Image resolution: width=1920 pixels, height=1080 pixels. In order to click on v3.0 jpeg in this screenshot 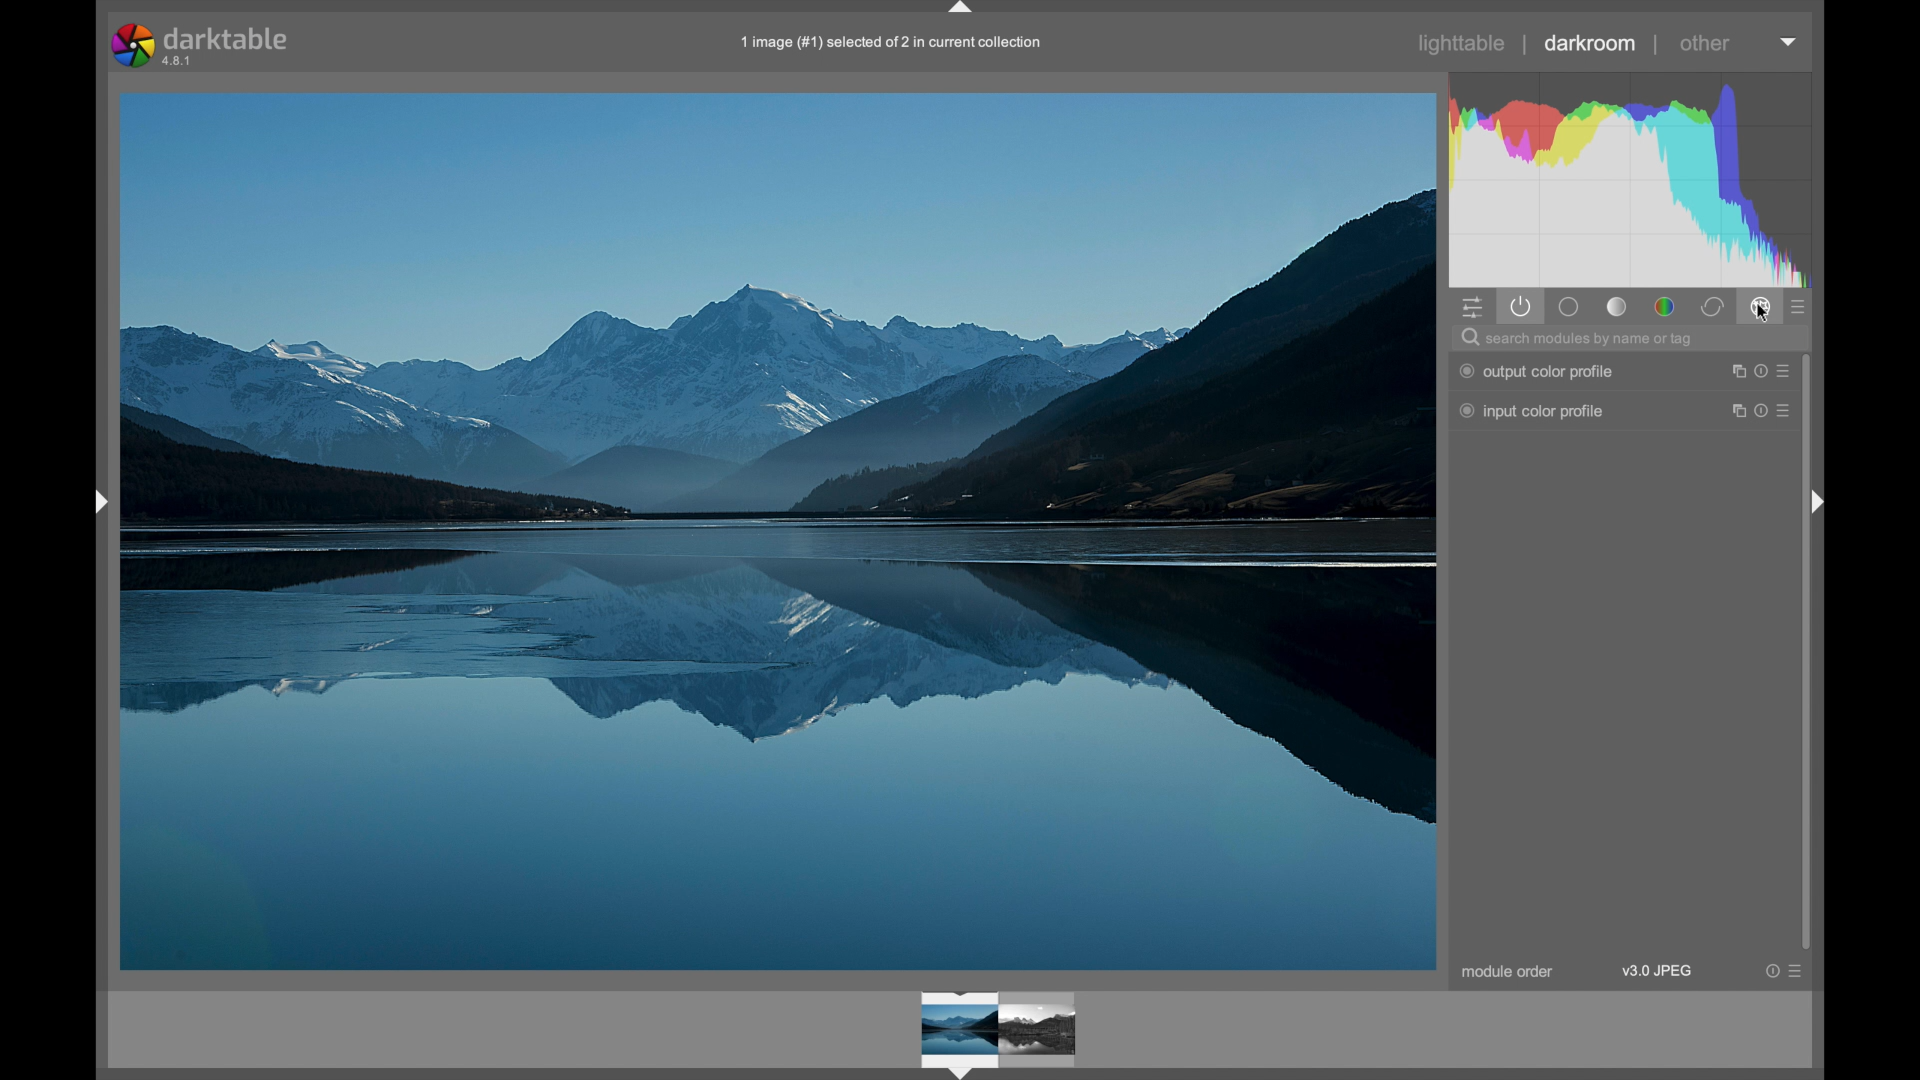, I will do `click(1657, 971)`.